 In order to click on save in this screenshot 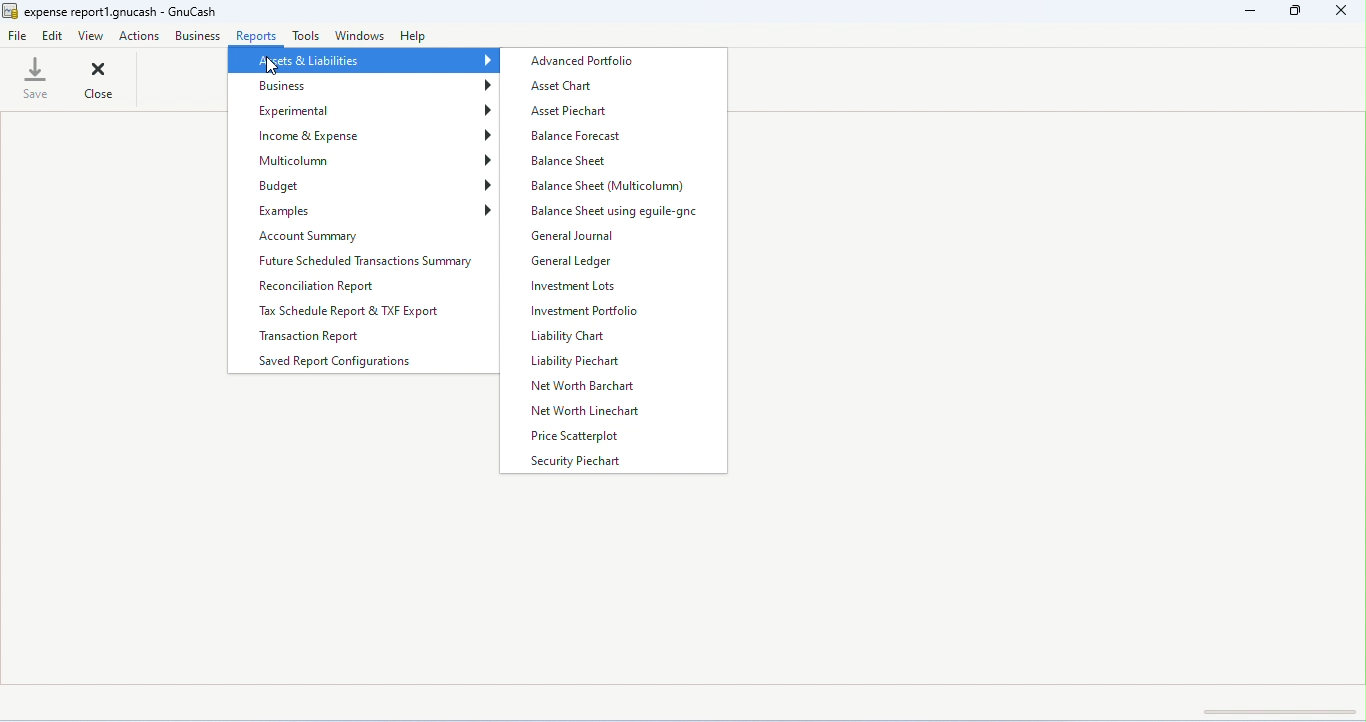, I will do `click(35, 79)`.